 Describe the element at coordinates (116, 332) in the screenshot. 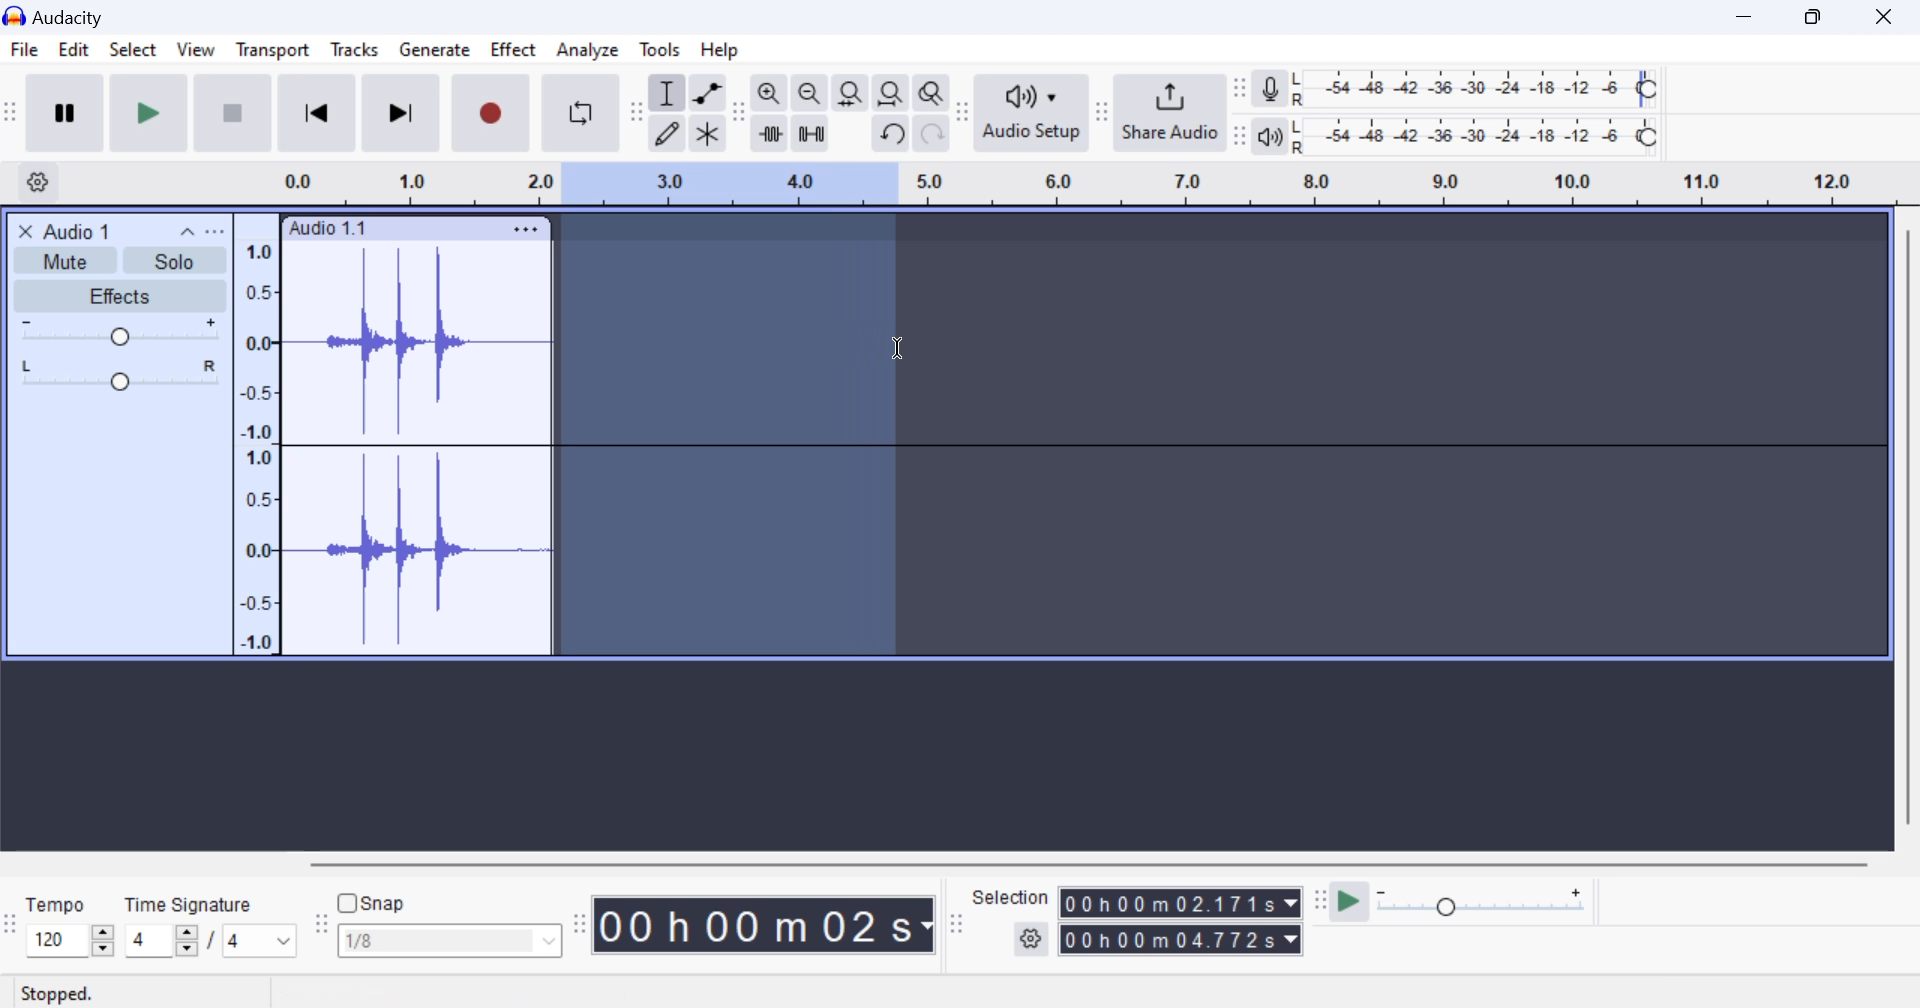

I see `Volume` at that location.